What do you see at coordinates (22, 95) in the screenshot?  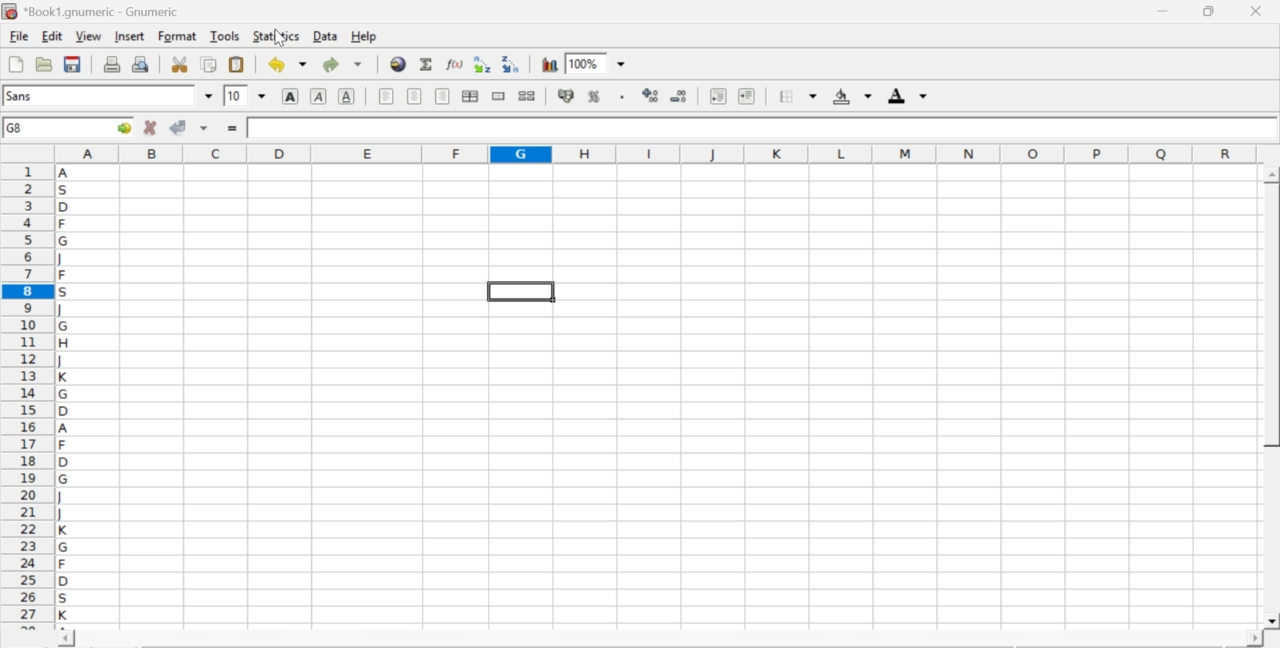 I see `font` at bounding box center [22, 95].